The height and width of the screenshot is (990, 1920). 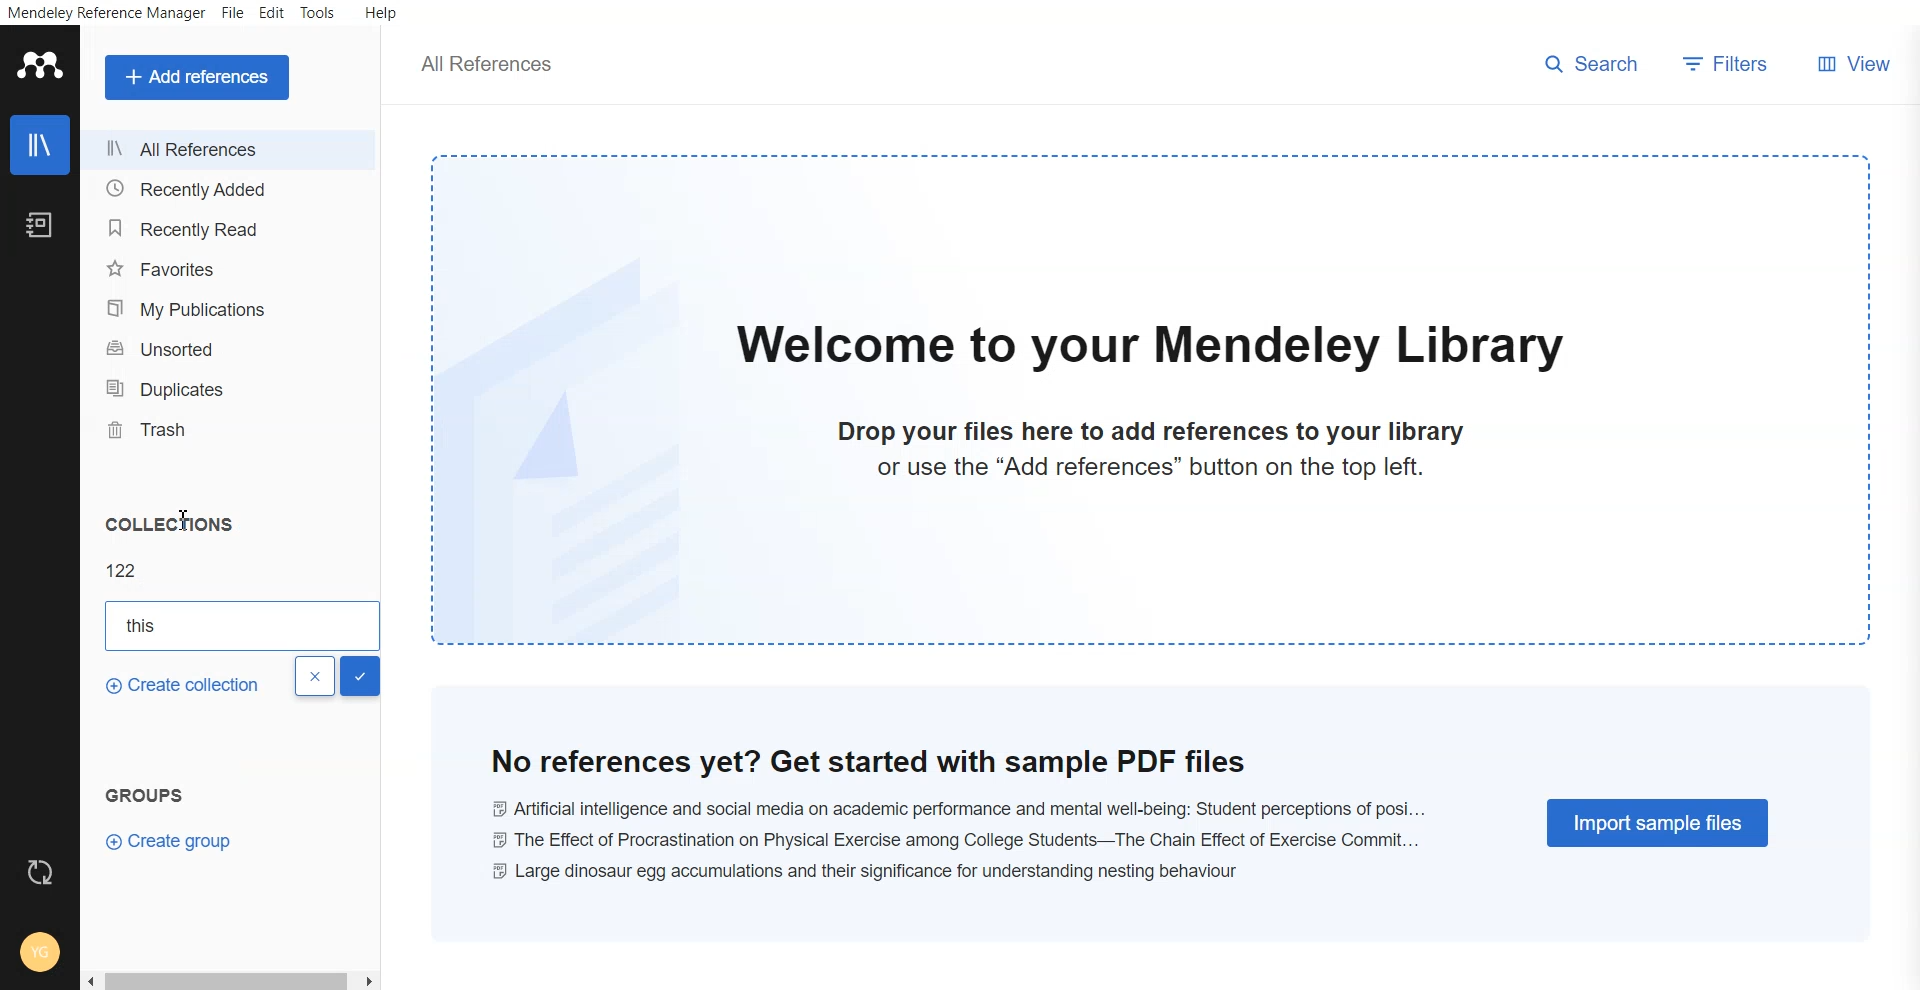 I want to click on Done, so click(x=361, y=674).